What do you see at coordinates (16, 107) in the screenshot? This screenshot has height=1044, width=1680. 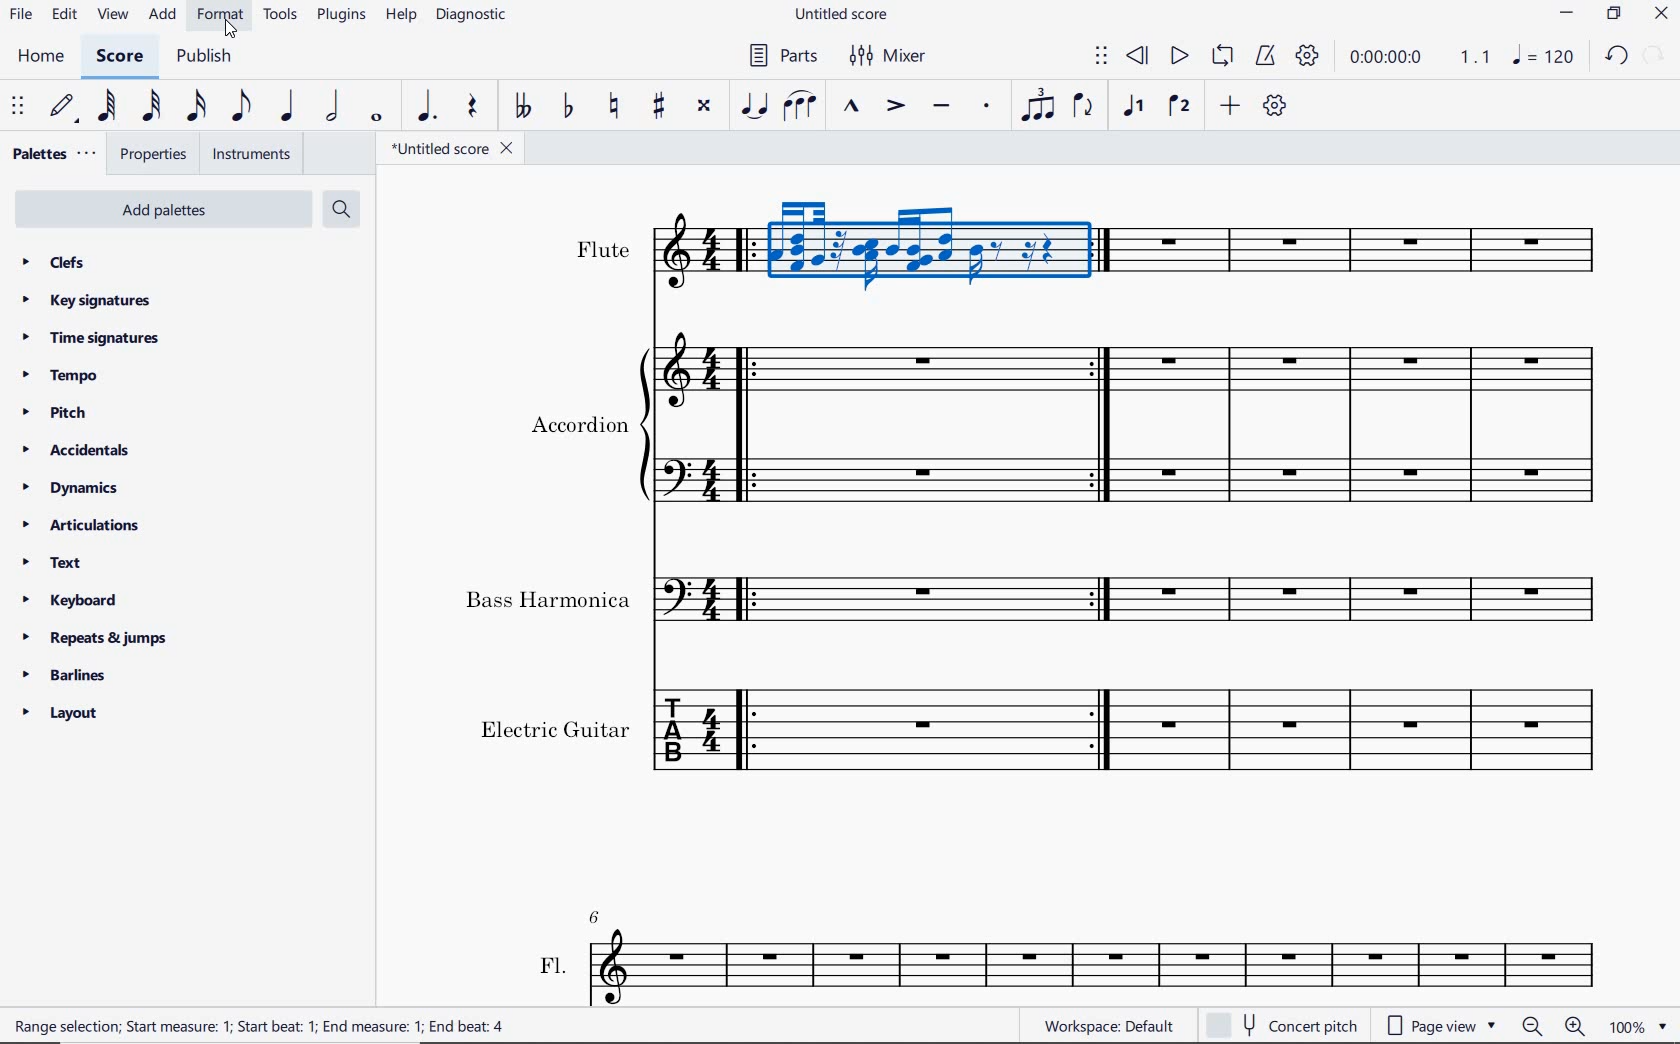 I see `select to move` at bounding box center [16, 107].